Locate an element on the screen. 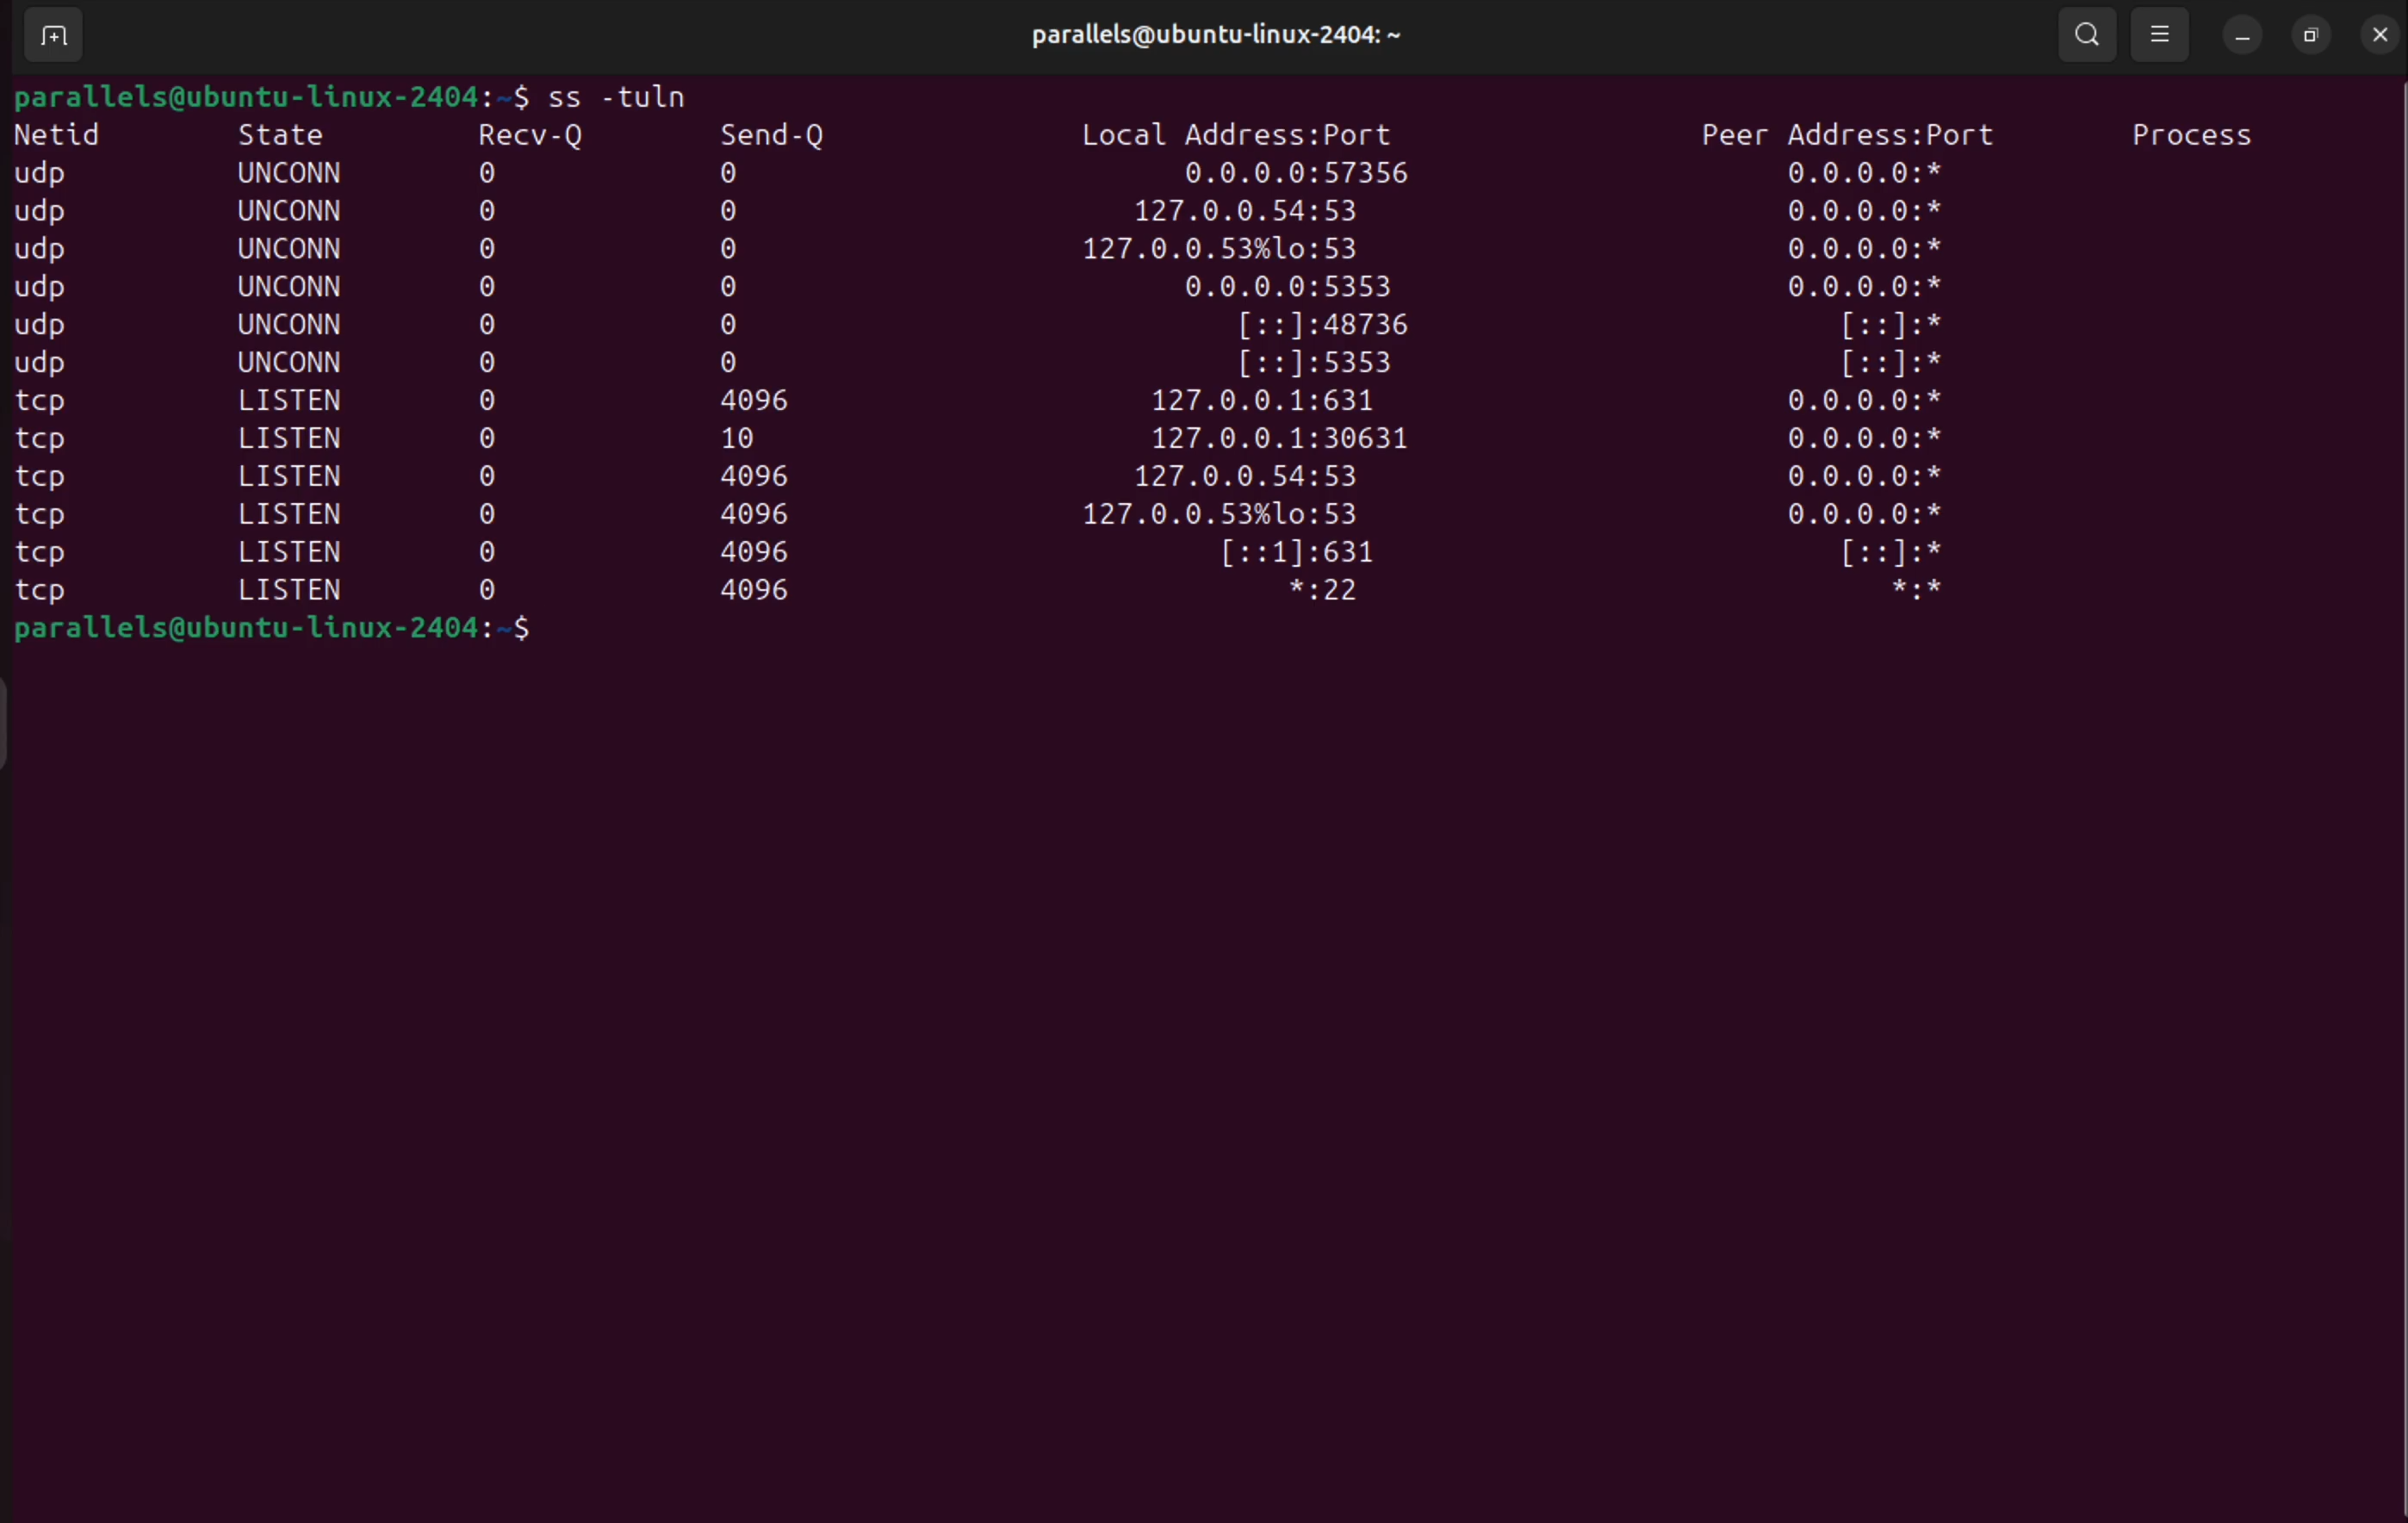 The image size is (2408, 1523). listen is located at coordinates (289, 592).